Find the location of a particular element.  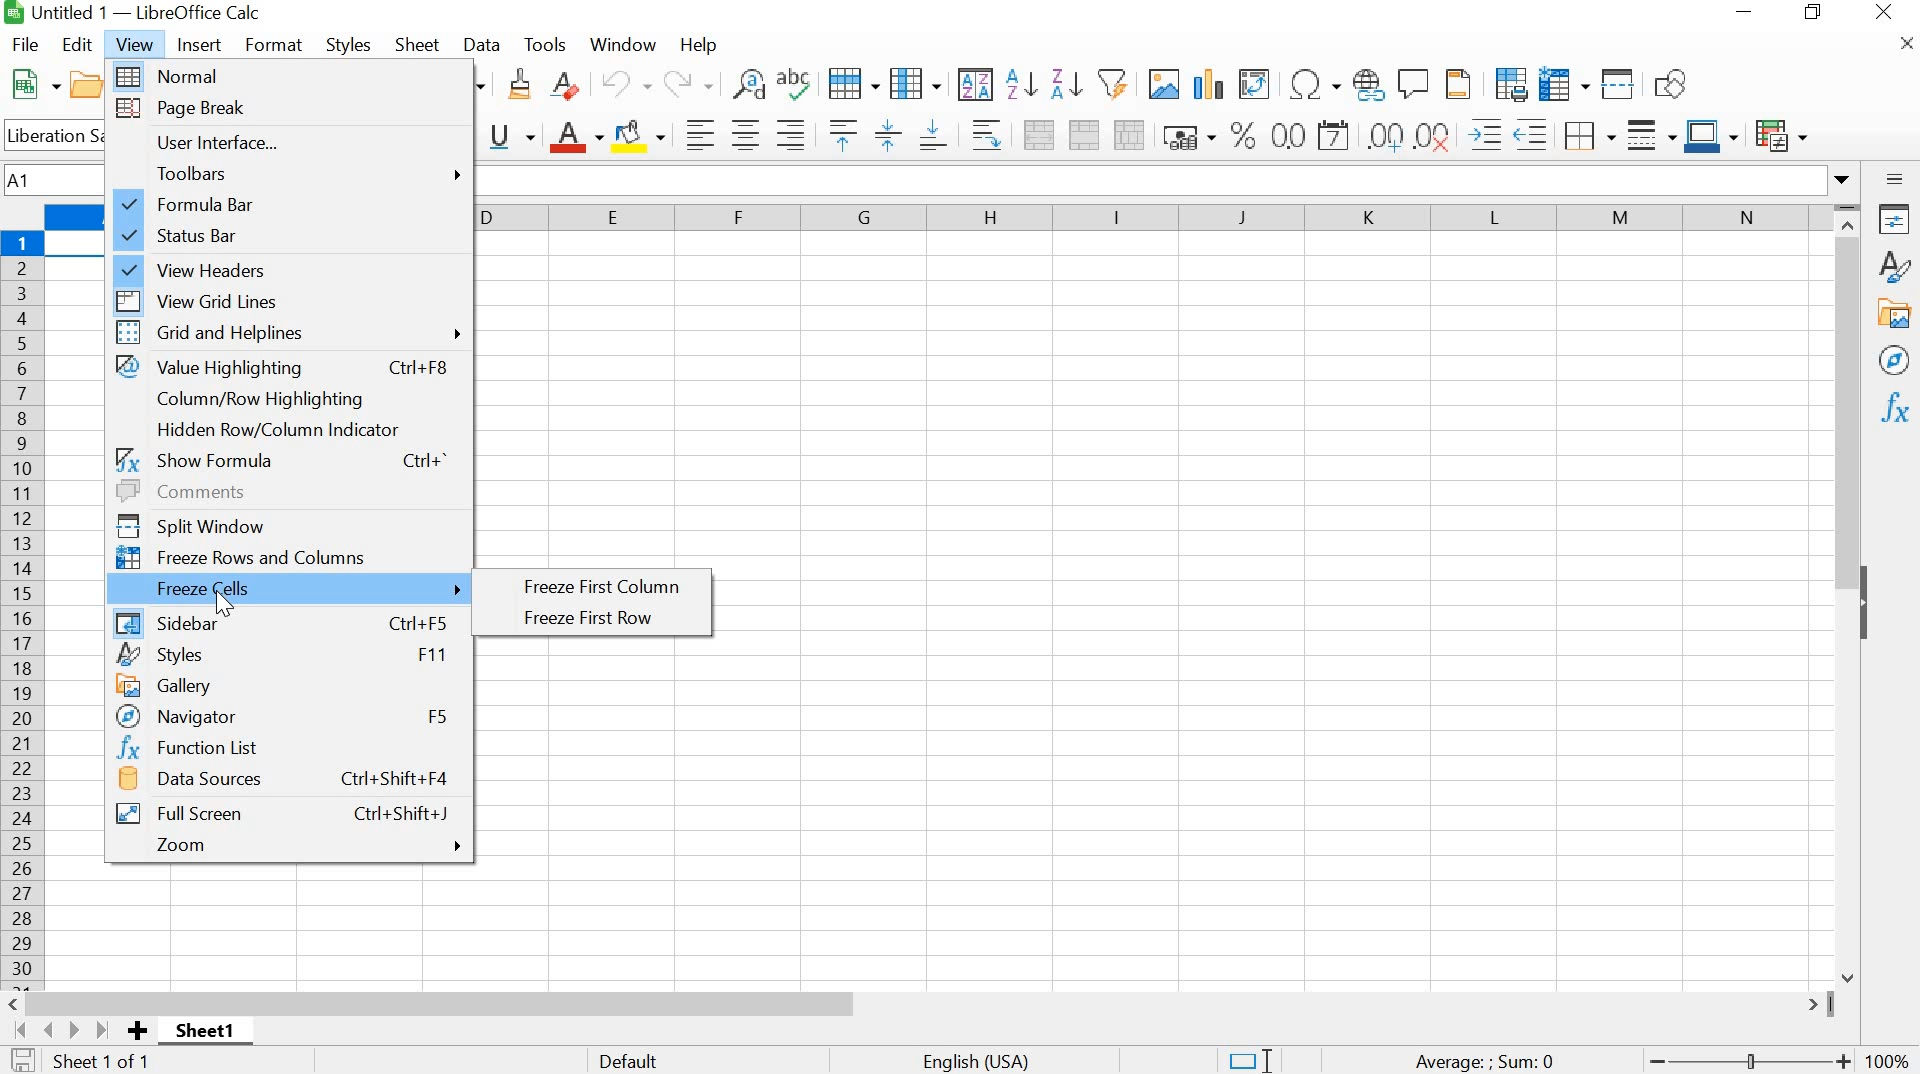

CONDITIONAL is located at coordinates (1786, 132).